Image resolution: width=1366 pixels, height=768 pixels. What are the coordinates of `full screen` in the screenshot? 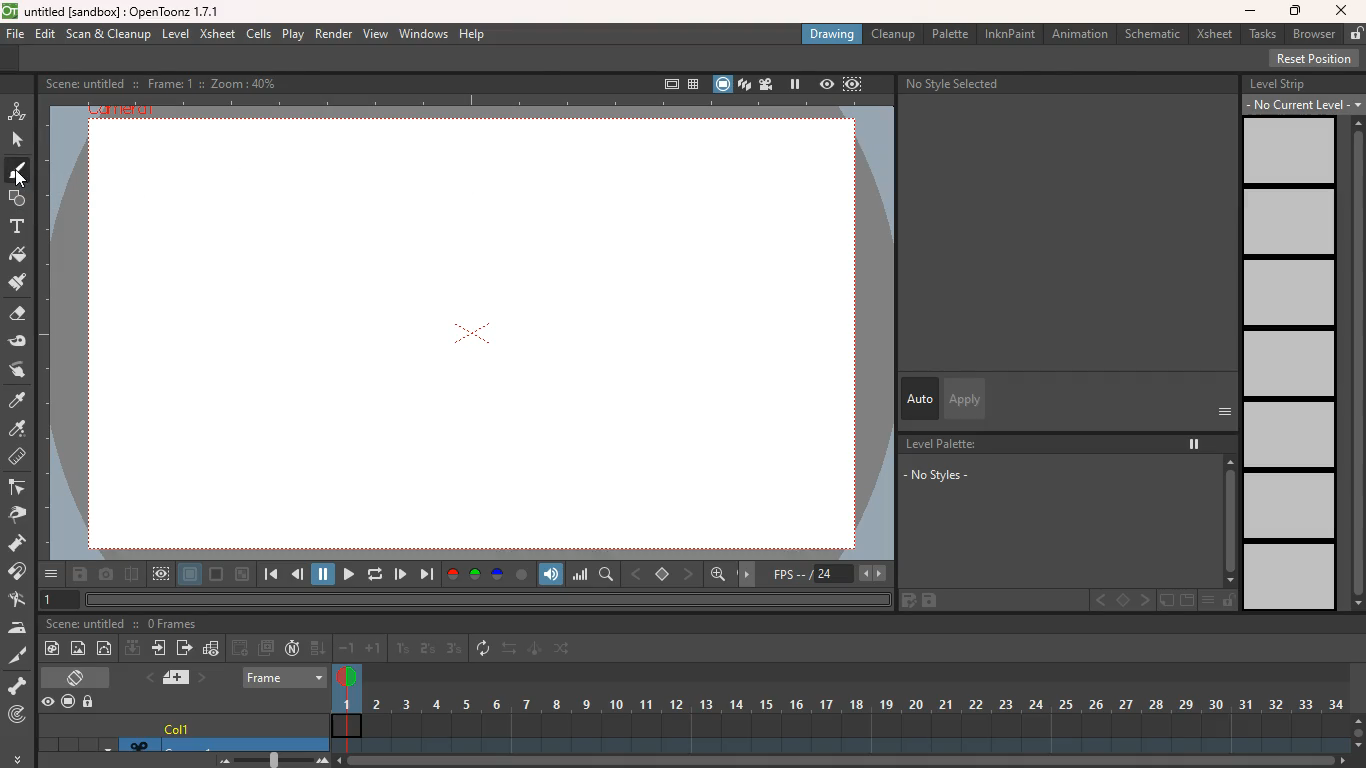 It's located at (663, 82).